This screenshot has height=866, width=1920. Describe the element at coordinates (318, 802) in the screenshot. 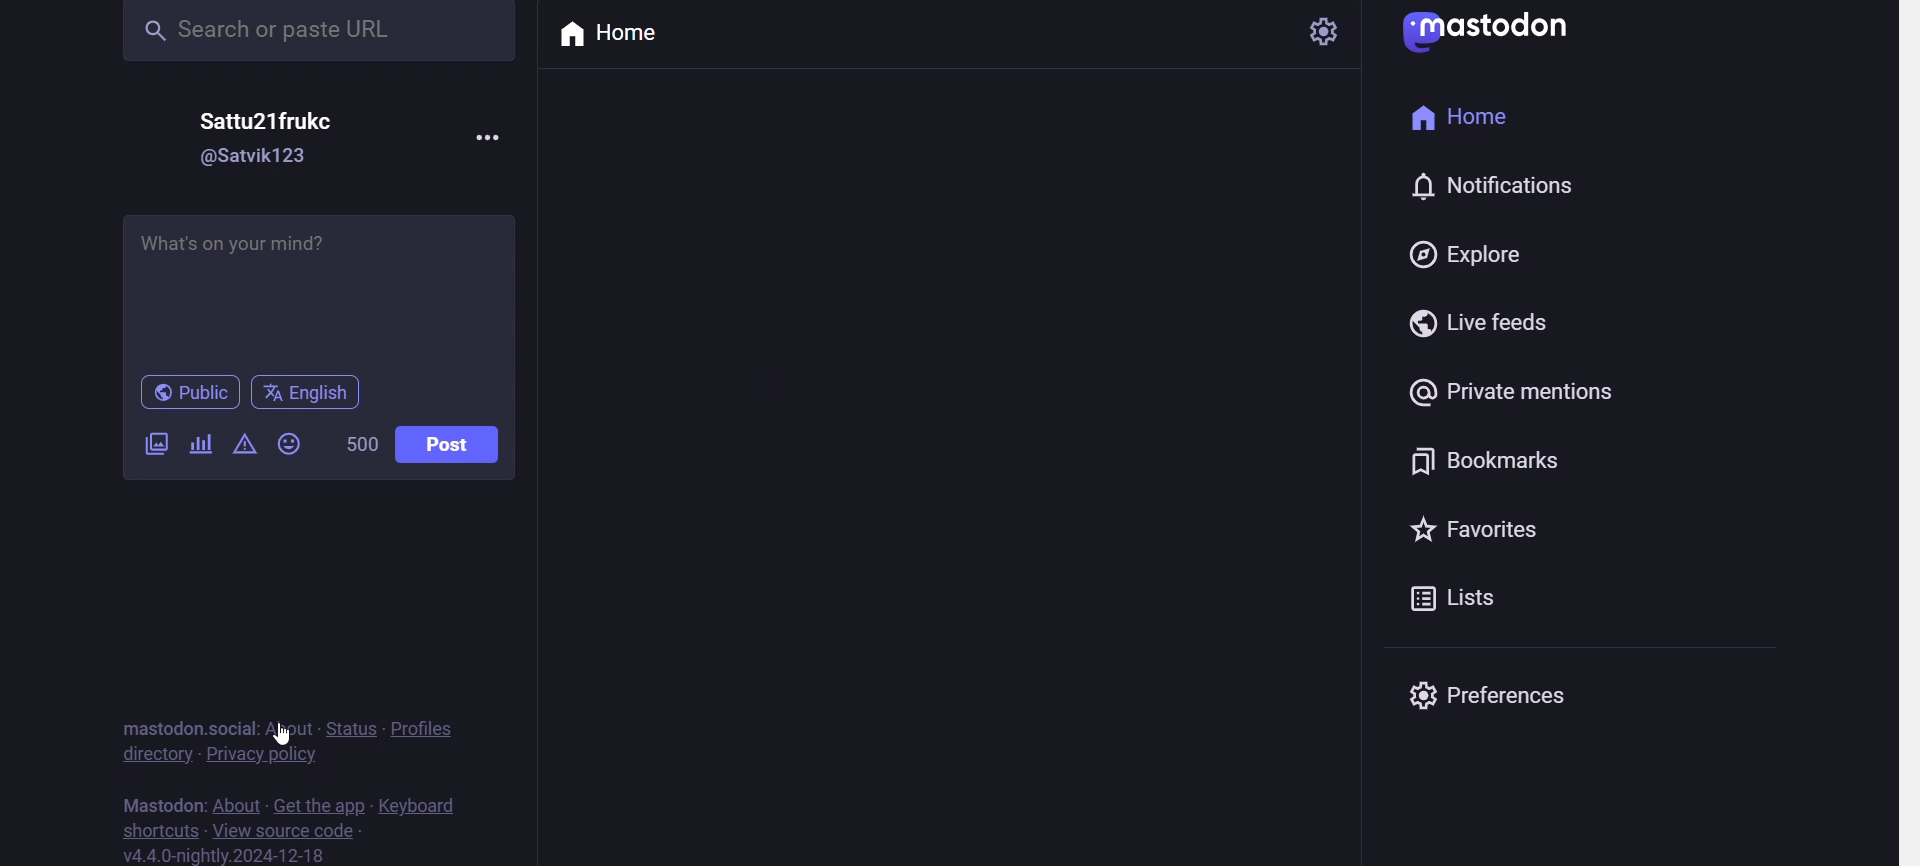

I see `get the app` at that location.